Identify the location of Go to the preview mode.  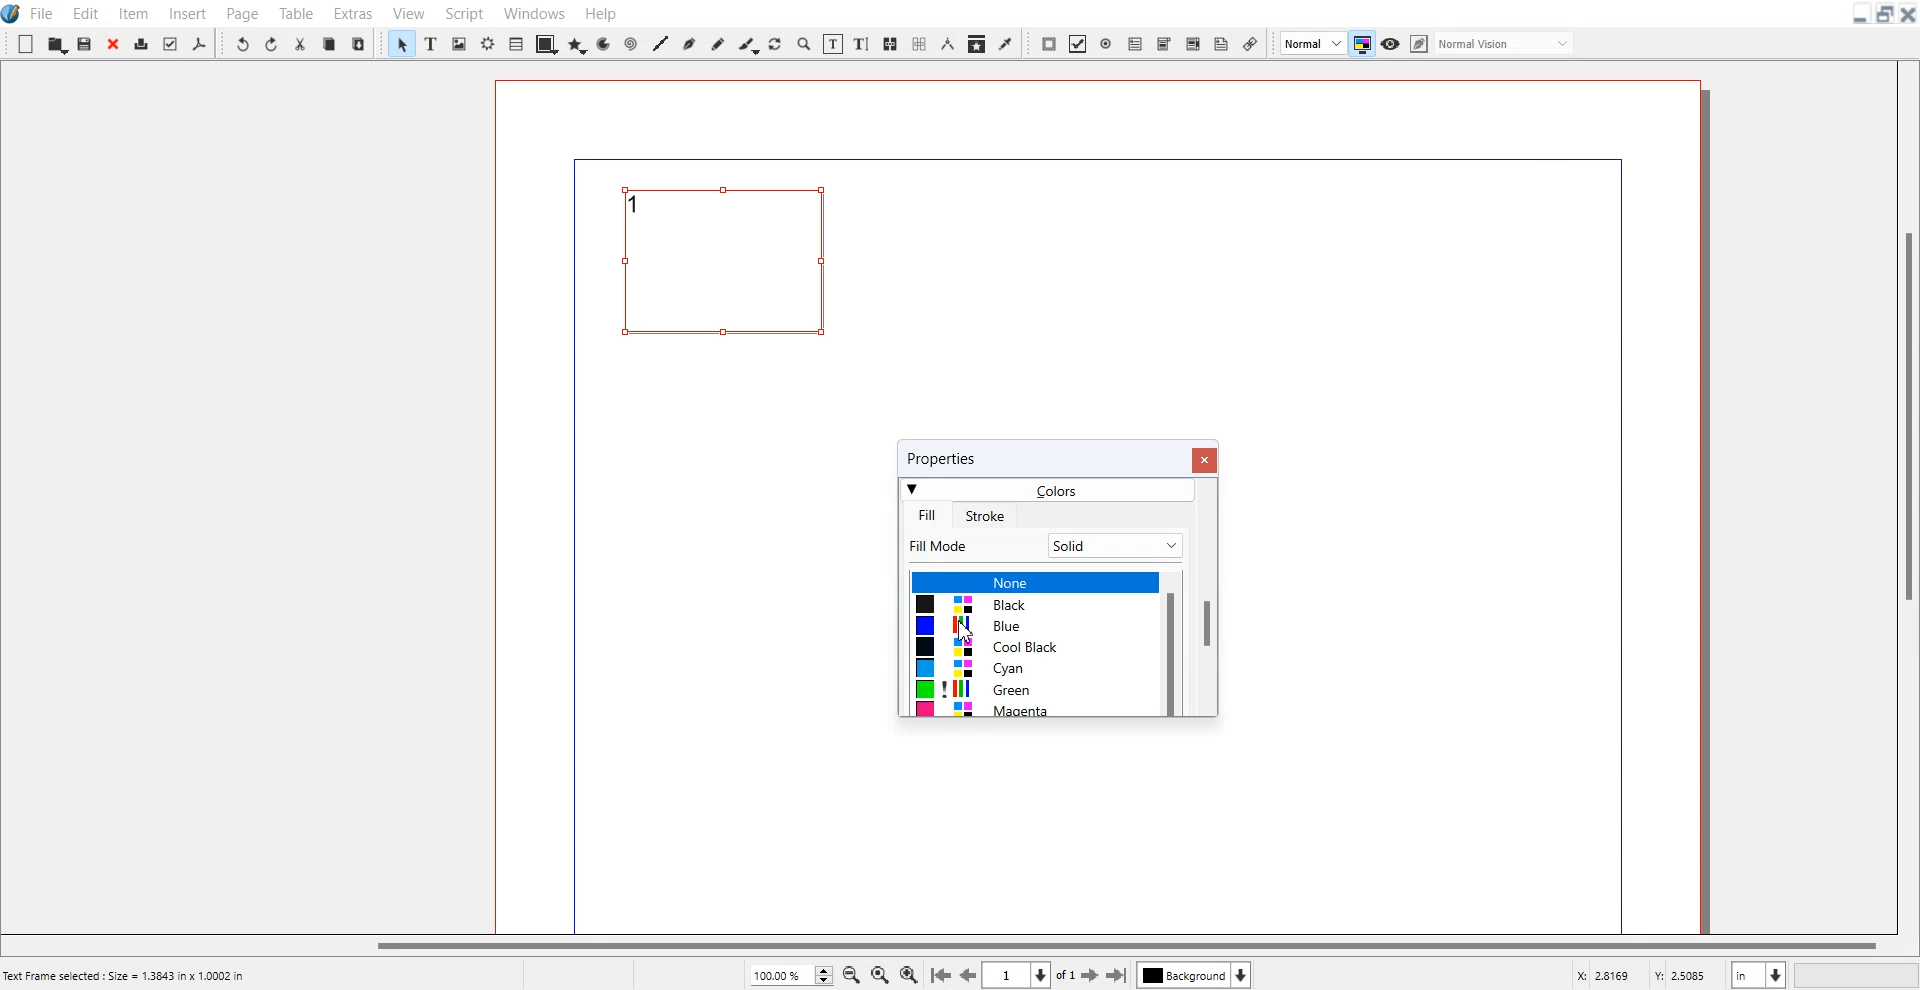
(969, 975).